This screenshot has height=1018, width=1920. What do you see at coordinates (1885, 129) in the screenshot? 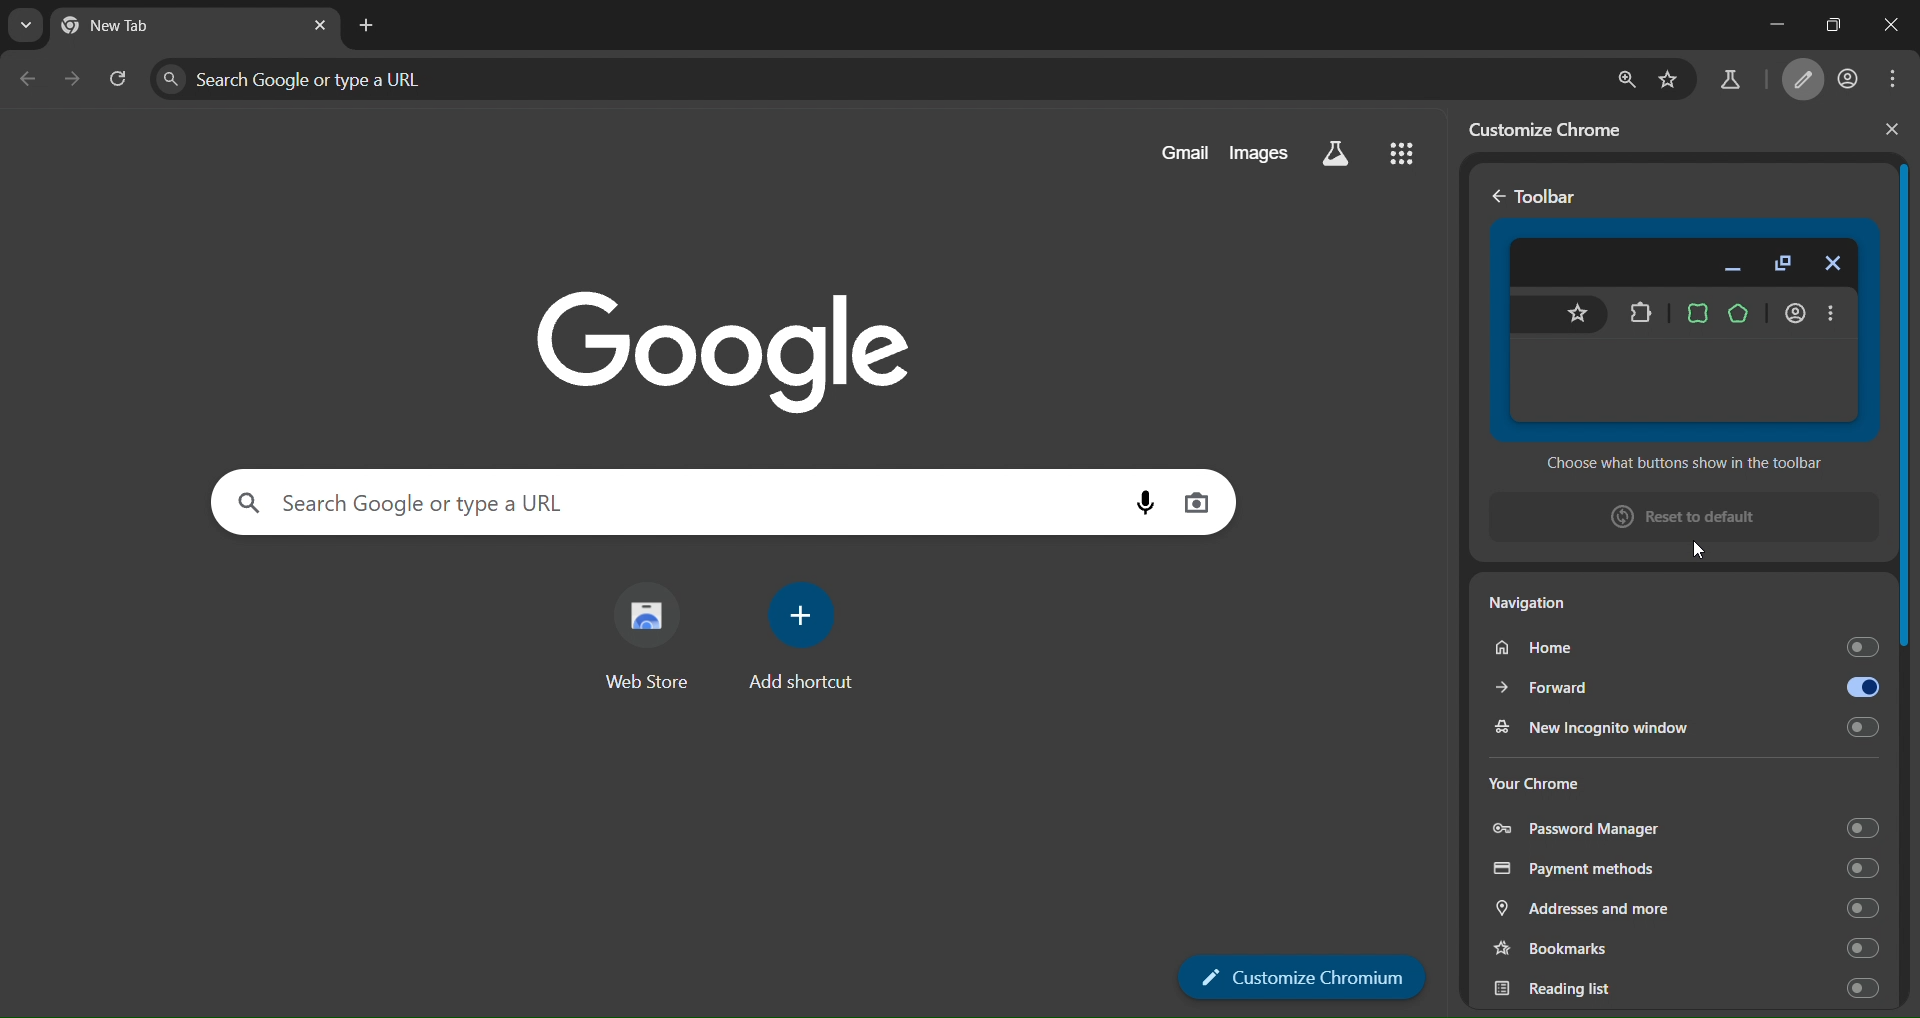
I see `close` at bounding box center [1885, 129].